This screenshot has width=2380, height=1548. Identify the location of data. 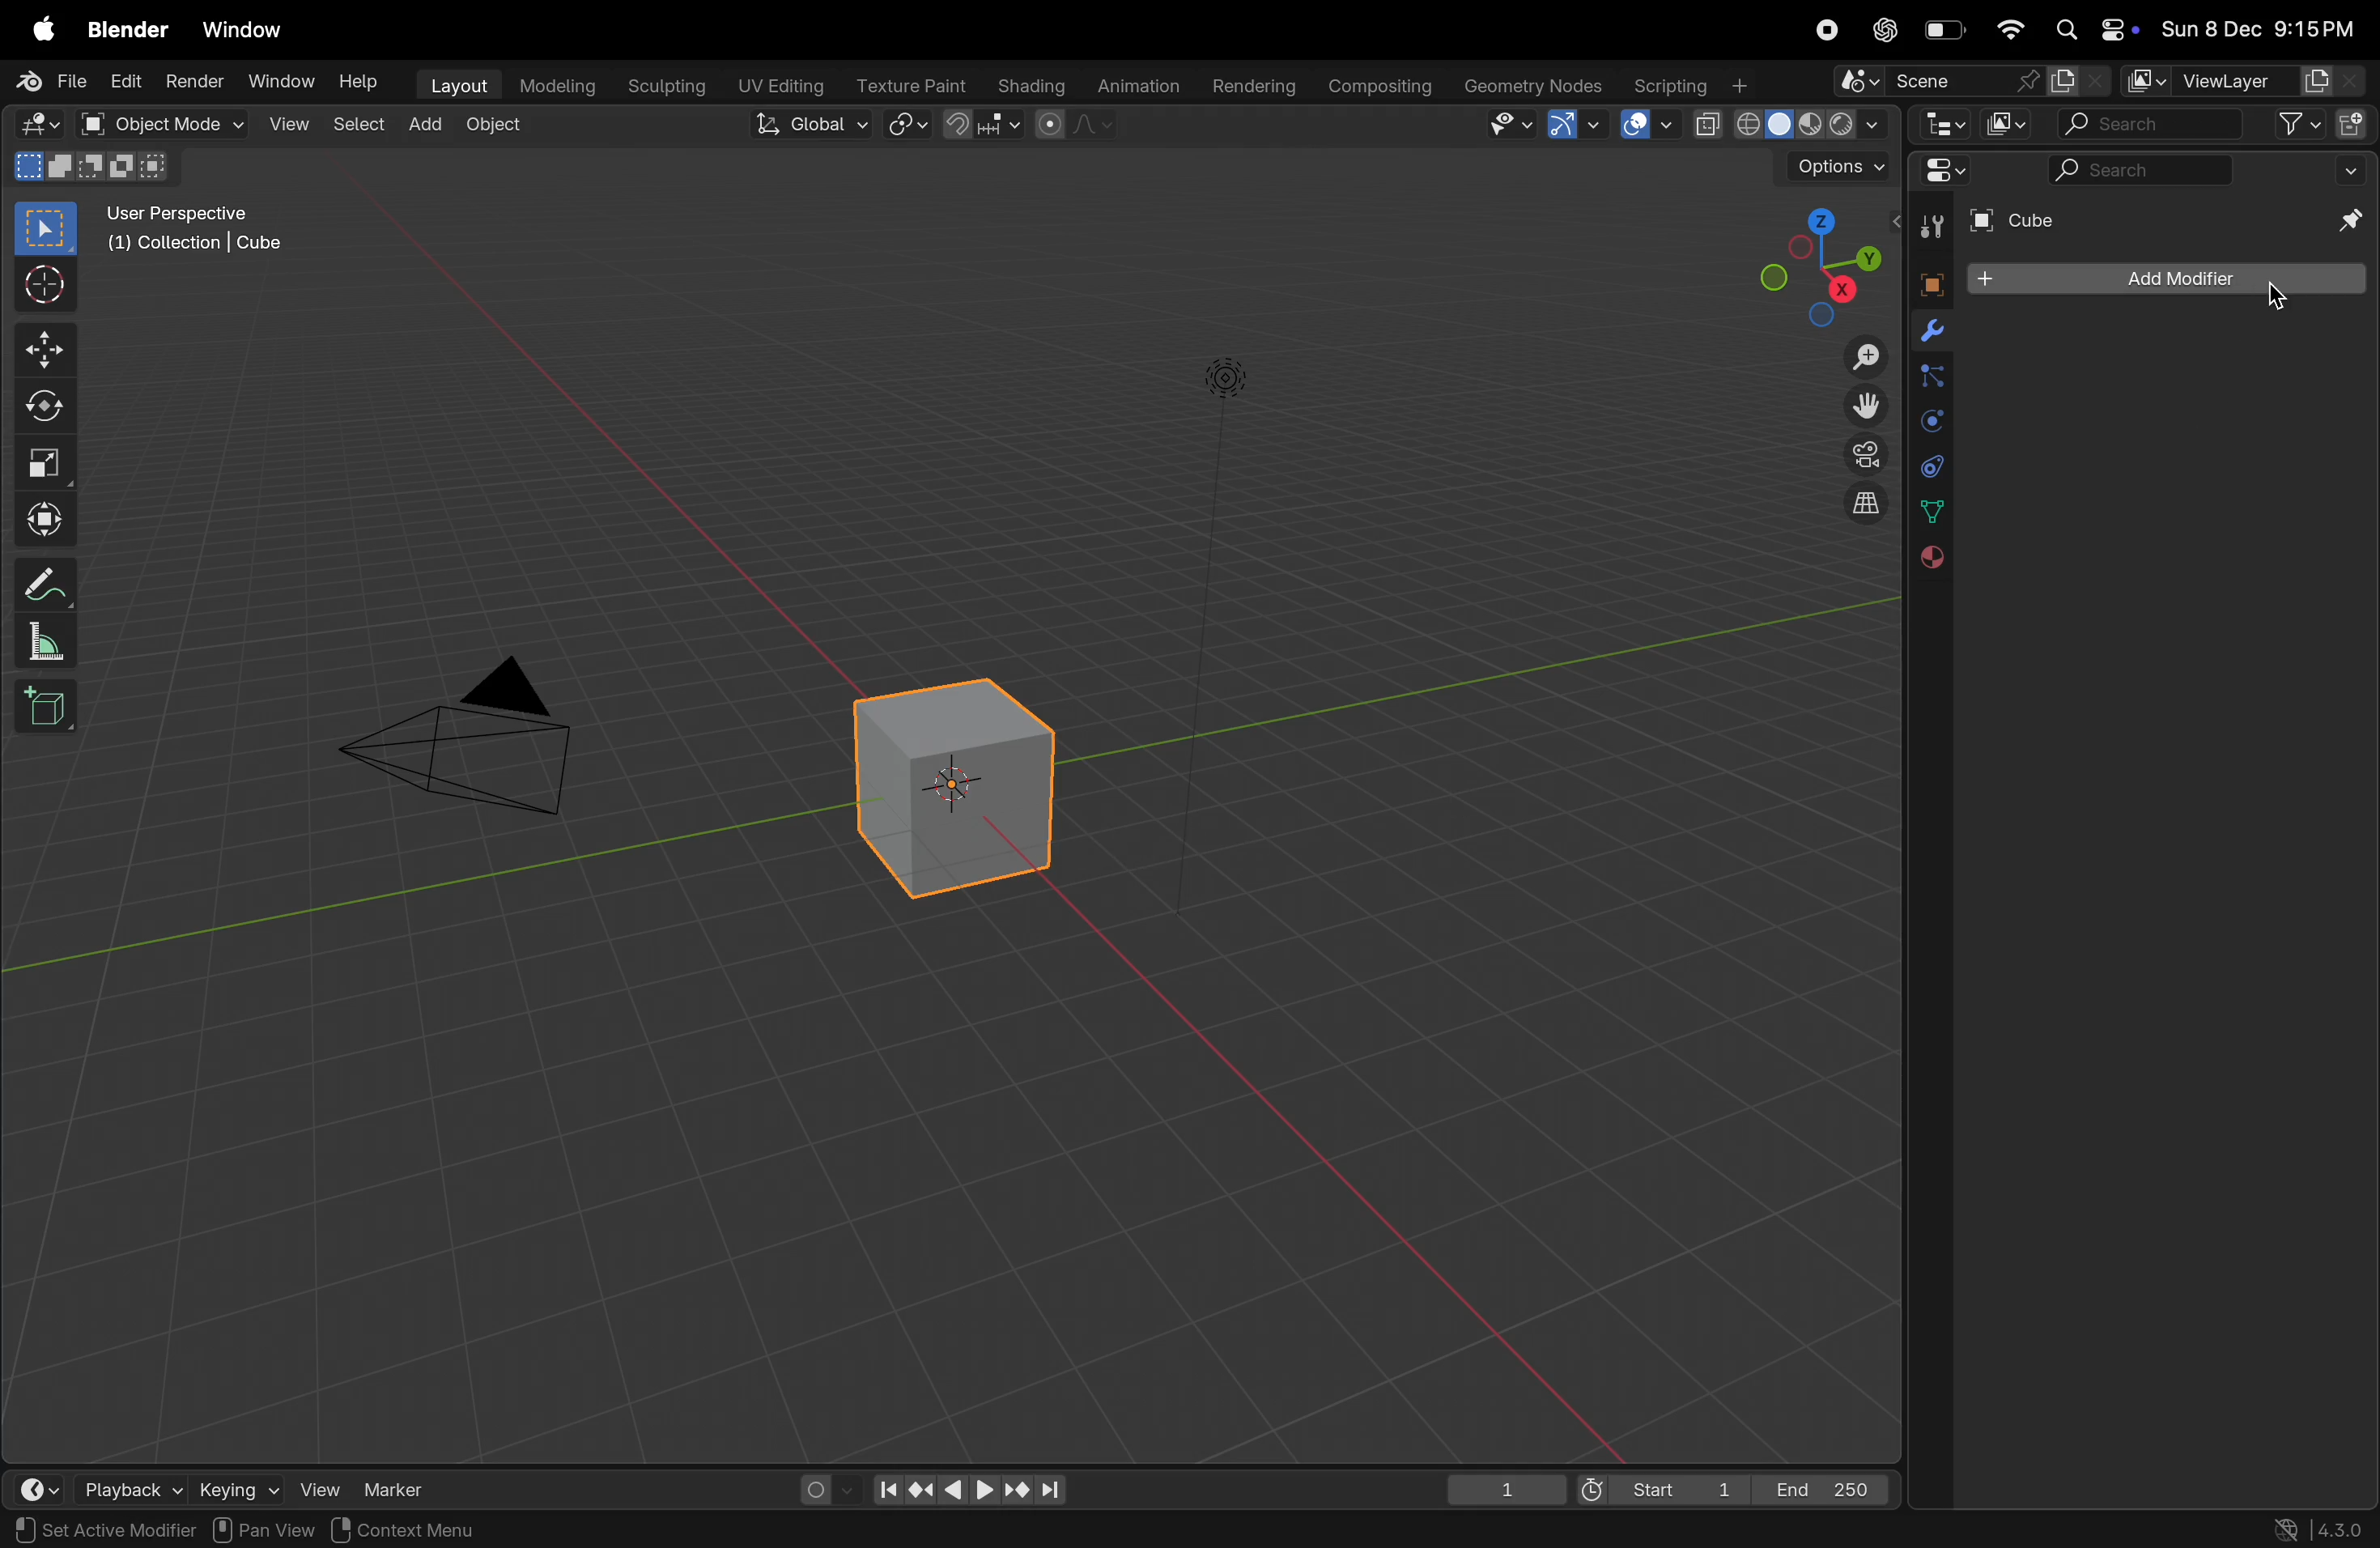
(1931, 511).